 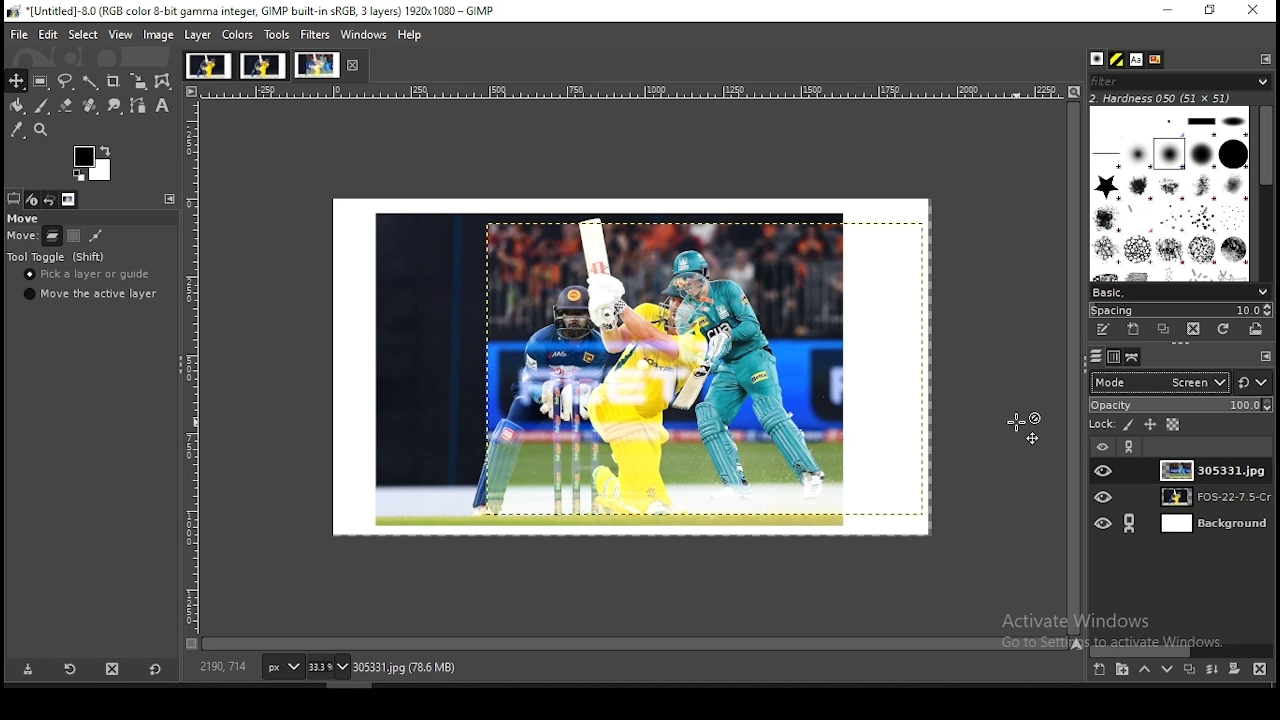 What do you see at coordinates (1131, 425) in the screenshot?
I see `lock pixel` at bounding box center [1131, 425].